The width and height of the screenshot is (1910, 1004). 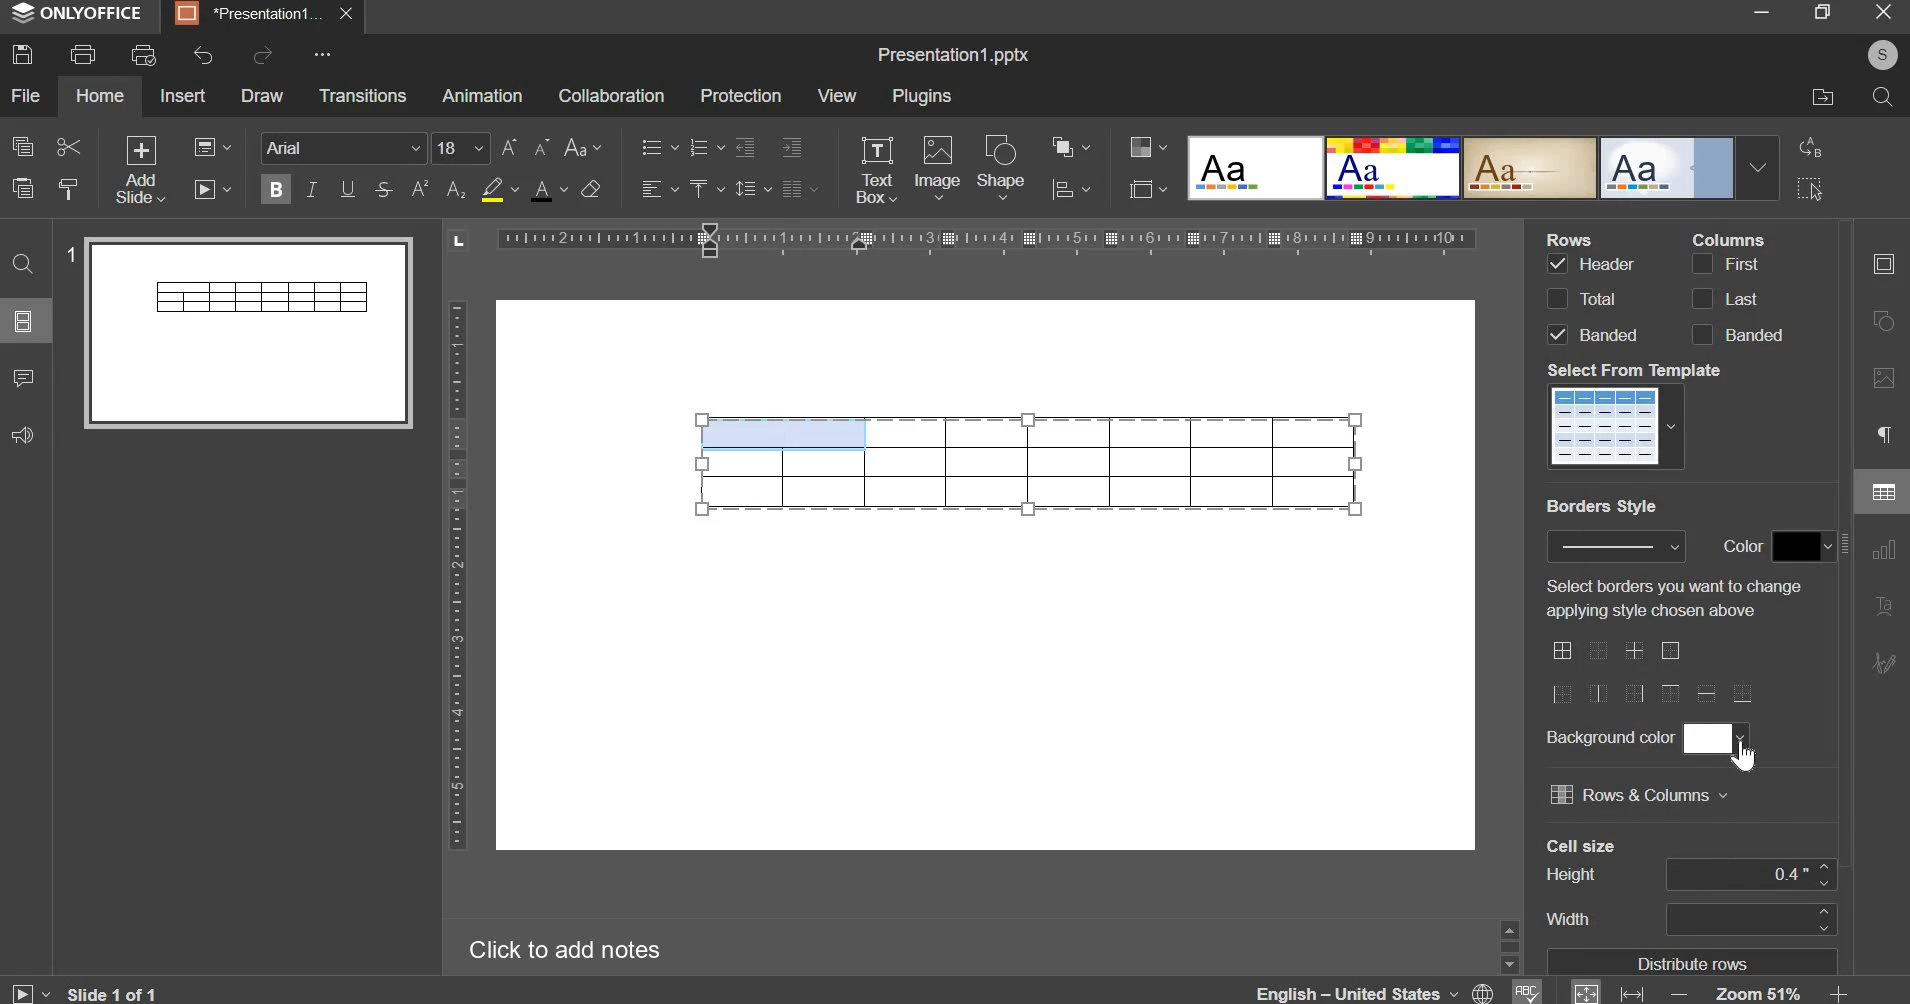 I want to click on paste, so click(x=22, y=186).